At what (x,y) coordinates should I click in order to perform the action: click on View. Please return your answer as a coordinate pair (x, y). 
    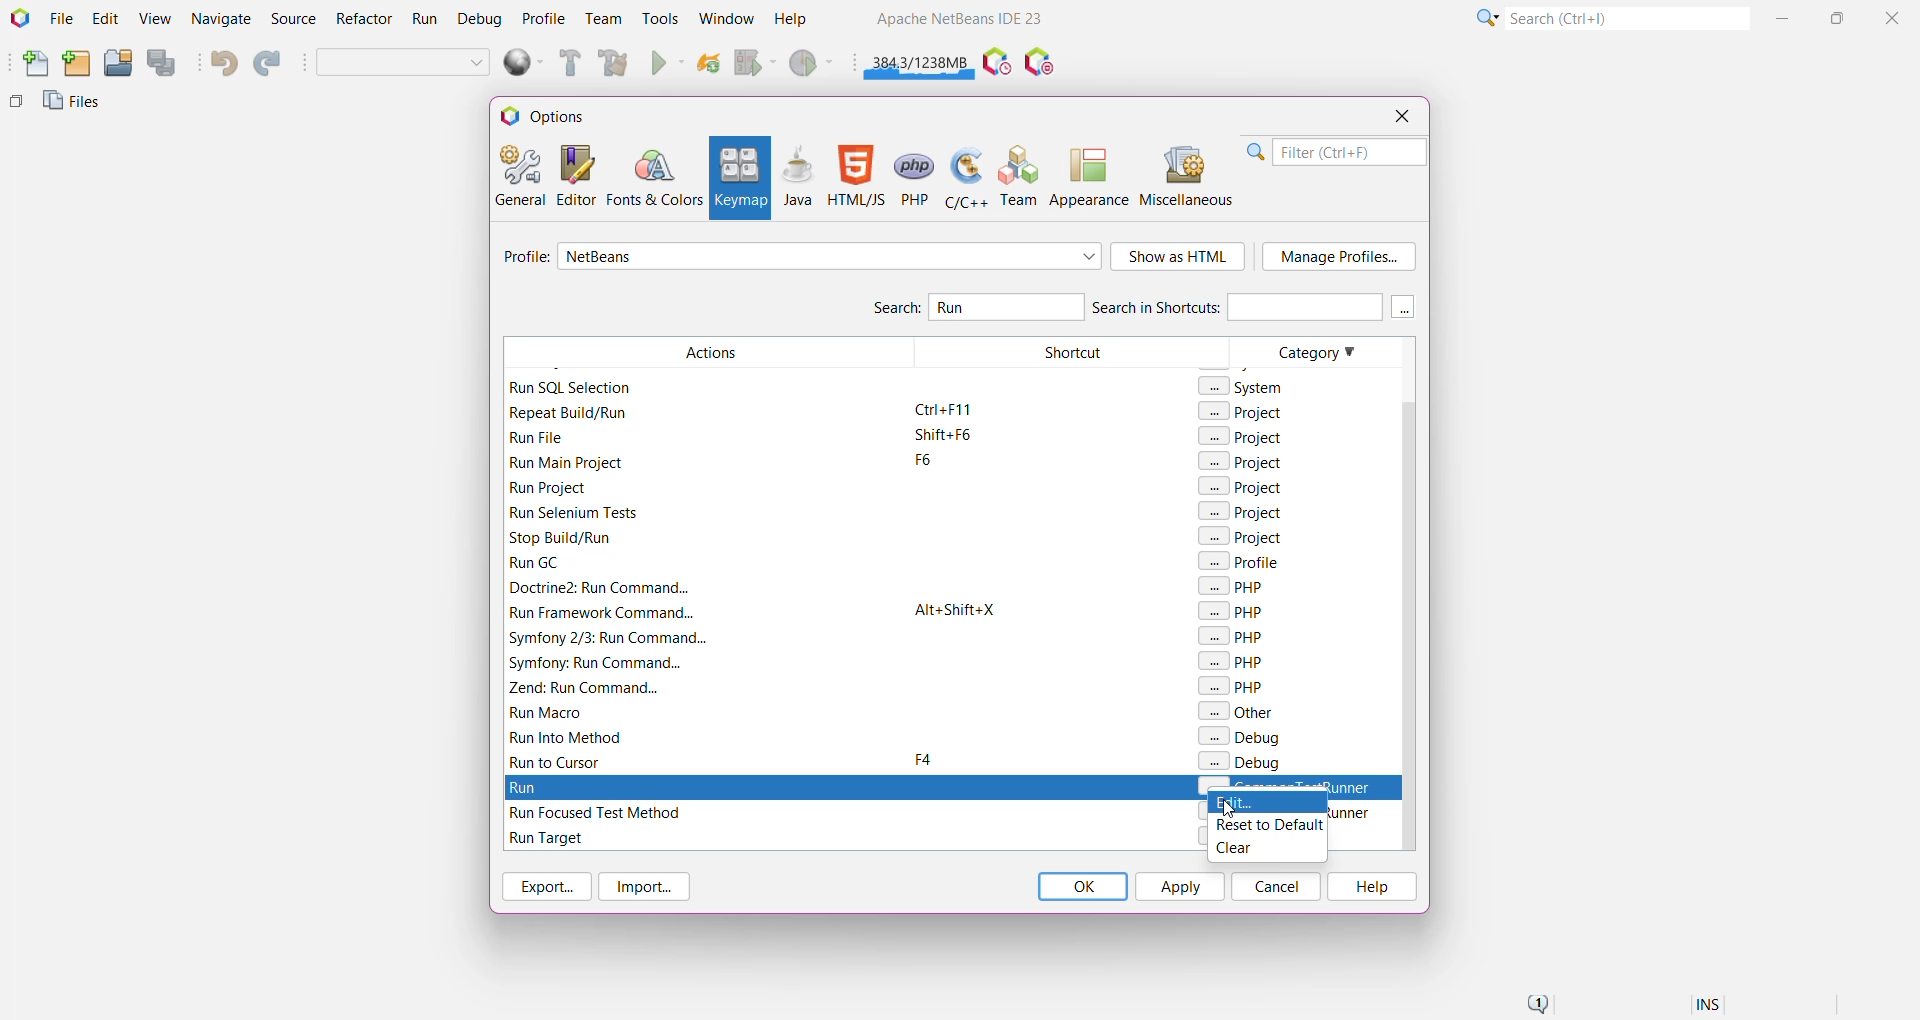
    Looking at the image, I should click on (154, 20).